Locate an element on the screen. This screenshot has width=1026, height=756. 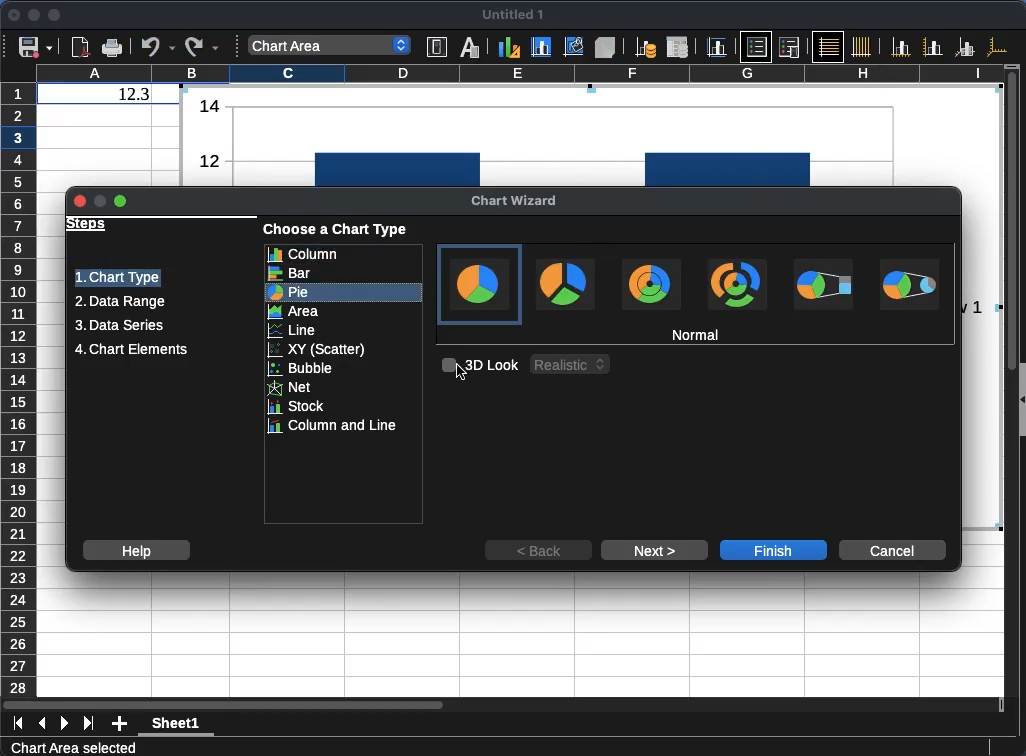
untitled 1 is located at coordinates (512, 15).